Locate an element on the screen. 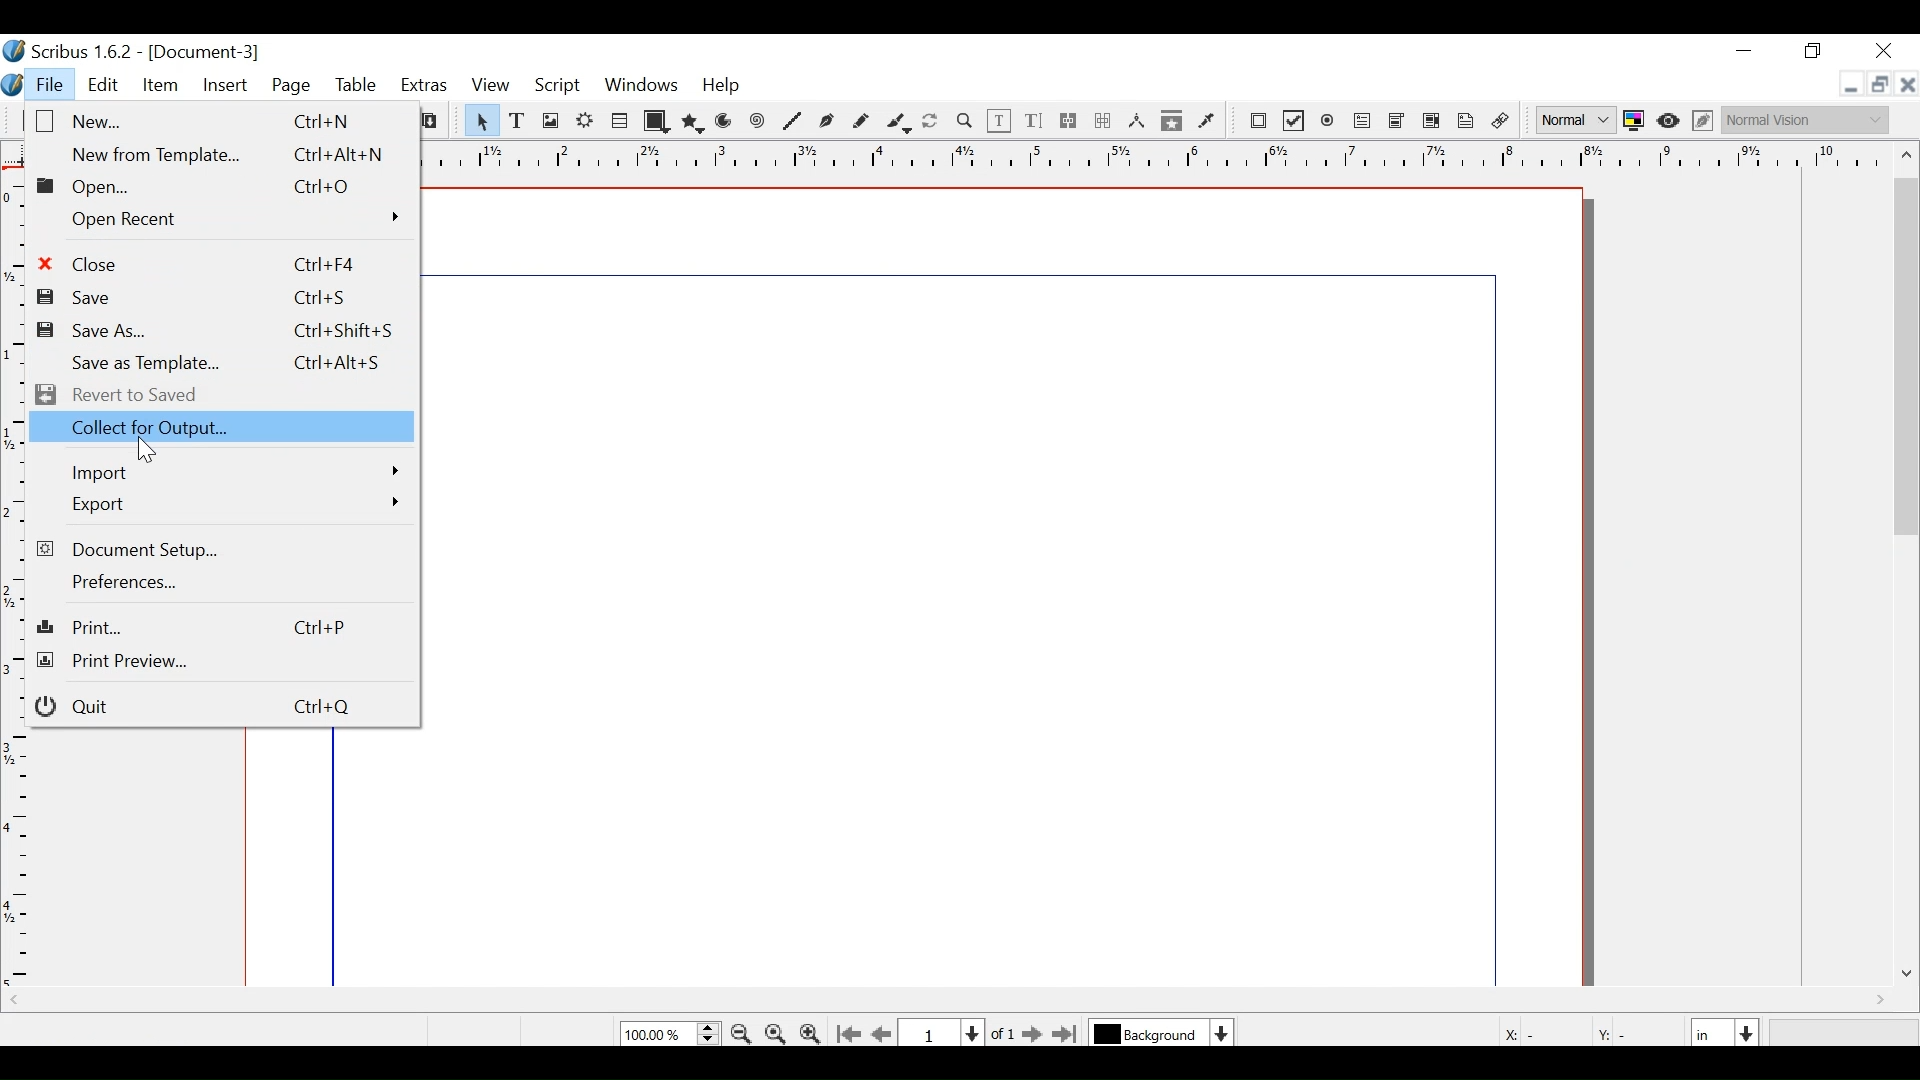 This screenshot has width=1920, height=1080. Go to the last page is located at coordinates (1067, 1034).